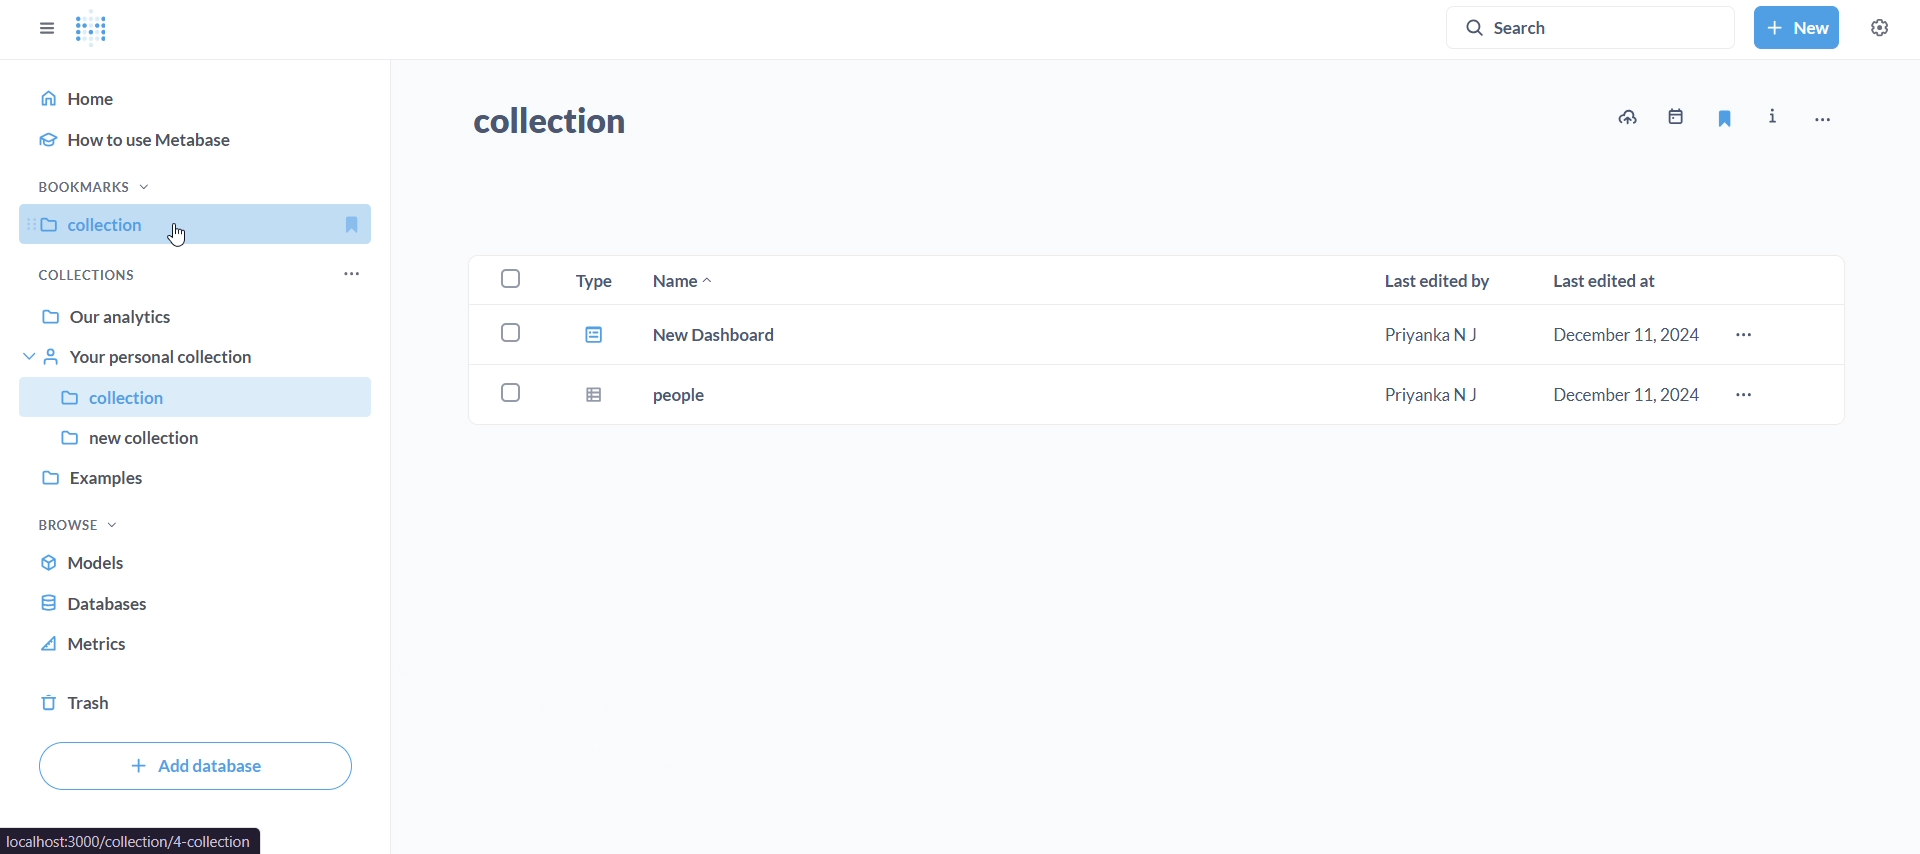 Image resolution: width=1920 pixels, height=854 pixels. What do you see at coordinates (1625, 334) in the screenshot?
I see `December 11,2024` at bounding box center [1625, 334].